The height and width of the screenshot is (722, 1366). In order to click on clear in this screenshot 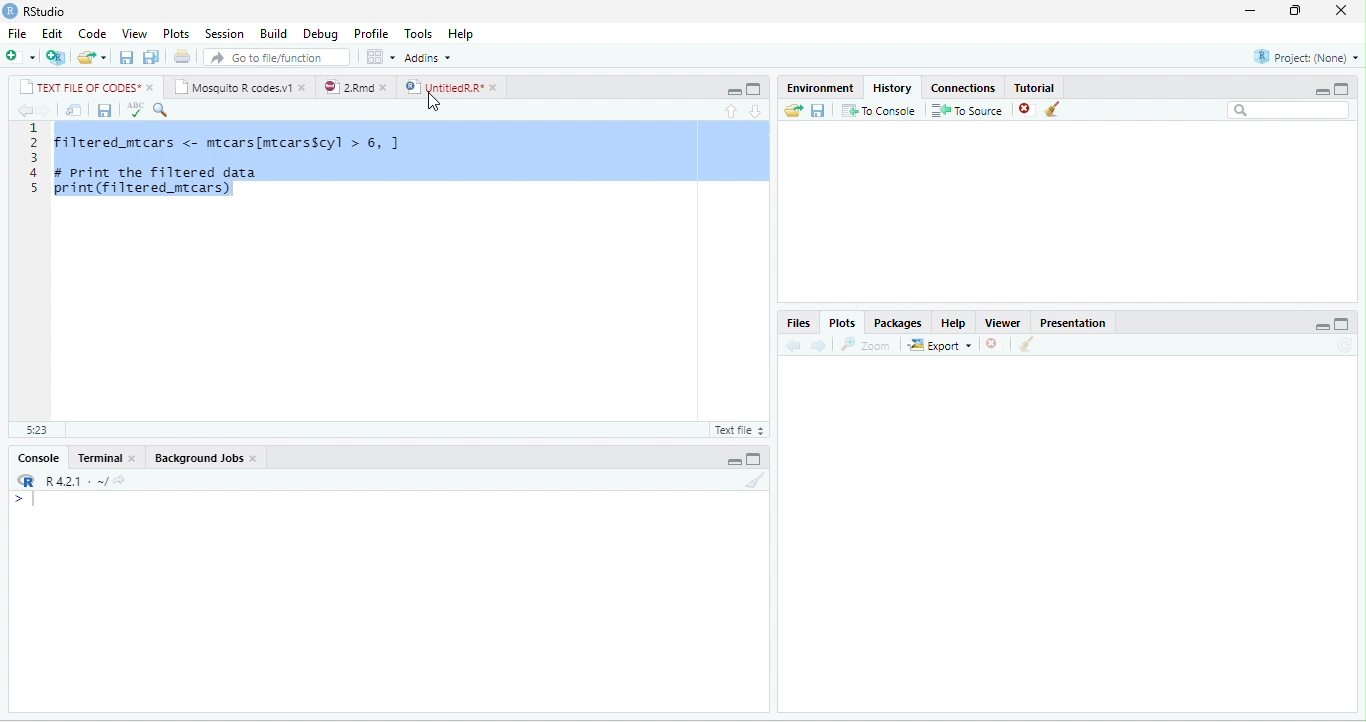, I will do `click(1026, 344)`.